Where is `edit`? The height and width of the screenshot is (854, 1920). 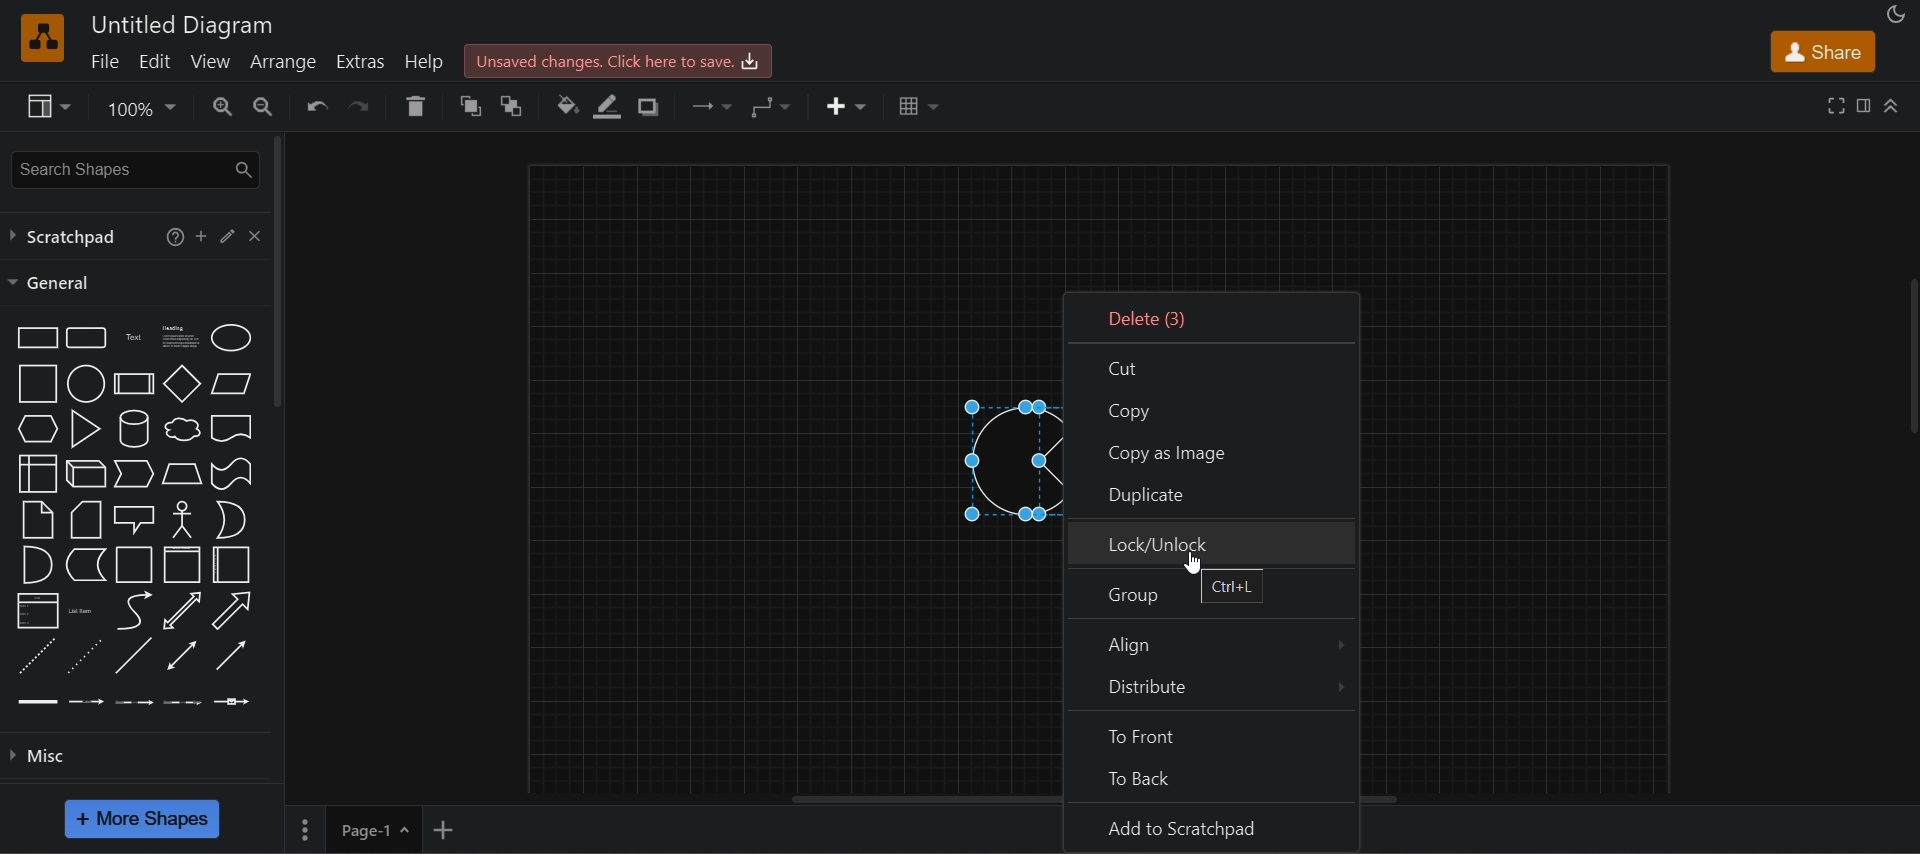 edit is located at coordinates (226, 234).